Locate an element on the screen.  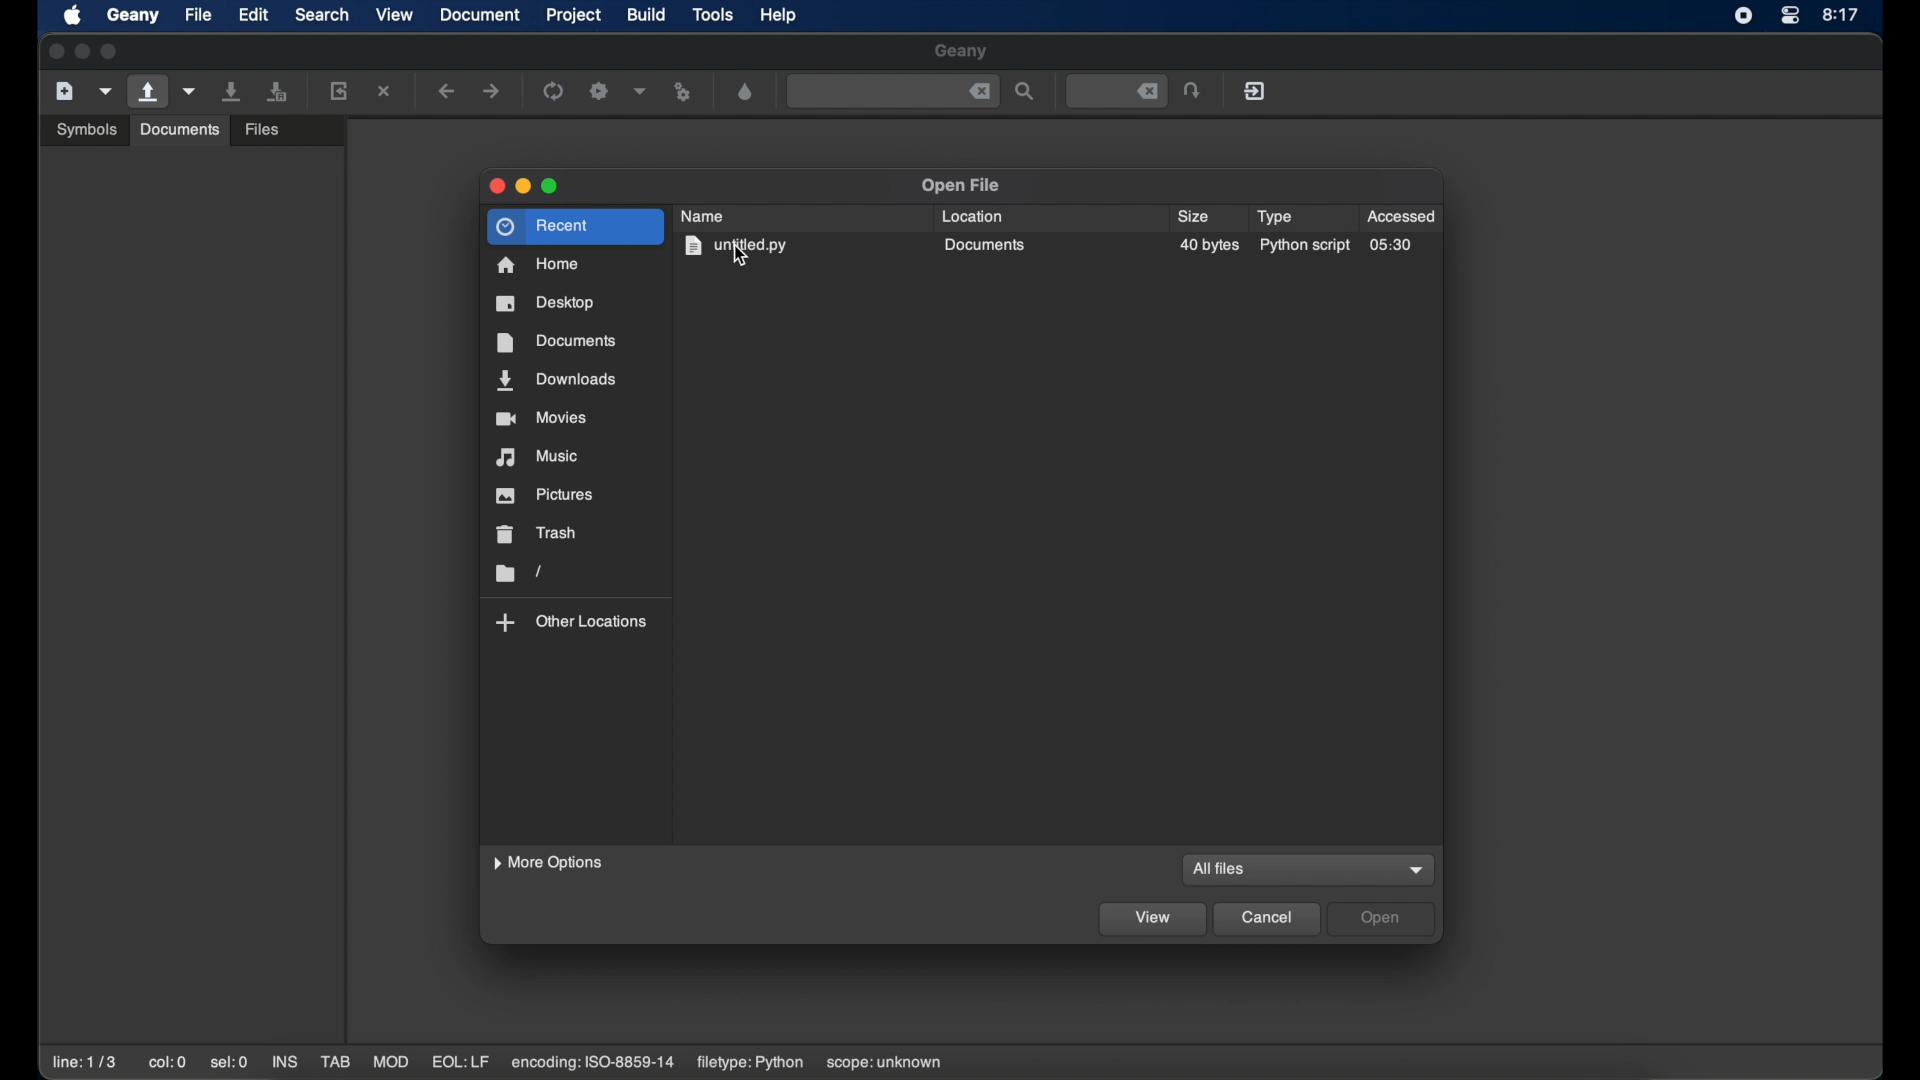
navigate back a location is located at coordinates (446, 90).